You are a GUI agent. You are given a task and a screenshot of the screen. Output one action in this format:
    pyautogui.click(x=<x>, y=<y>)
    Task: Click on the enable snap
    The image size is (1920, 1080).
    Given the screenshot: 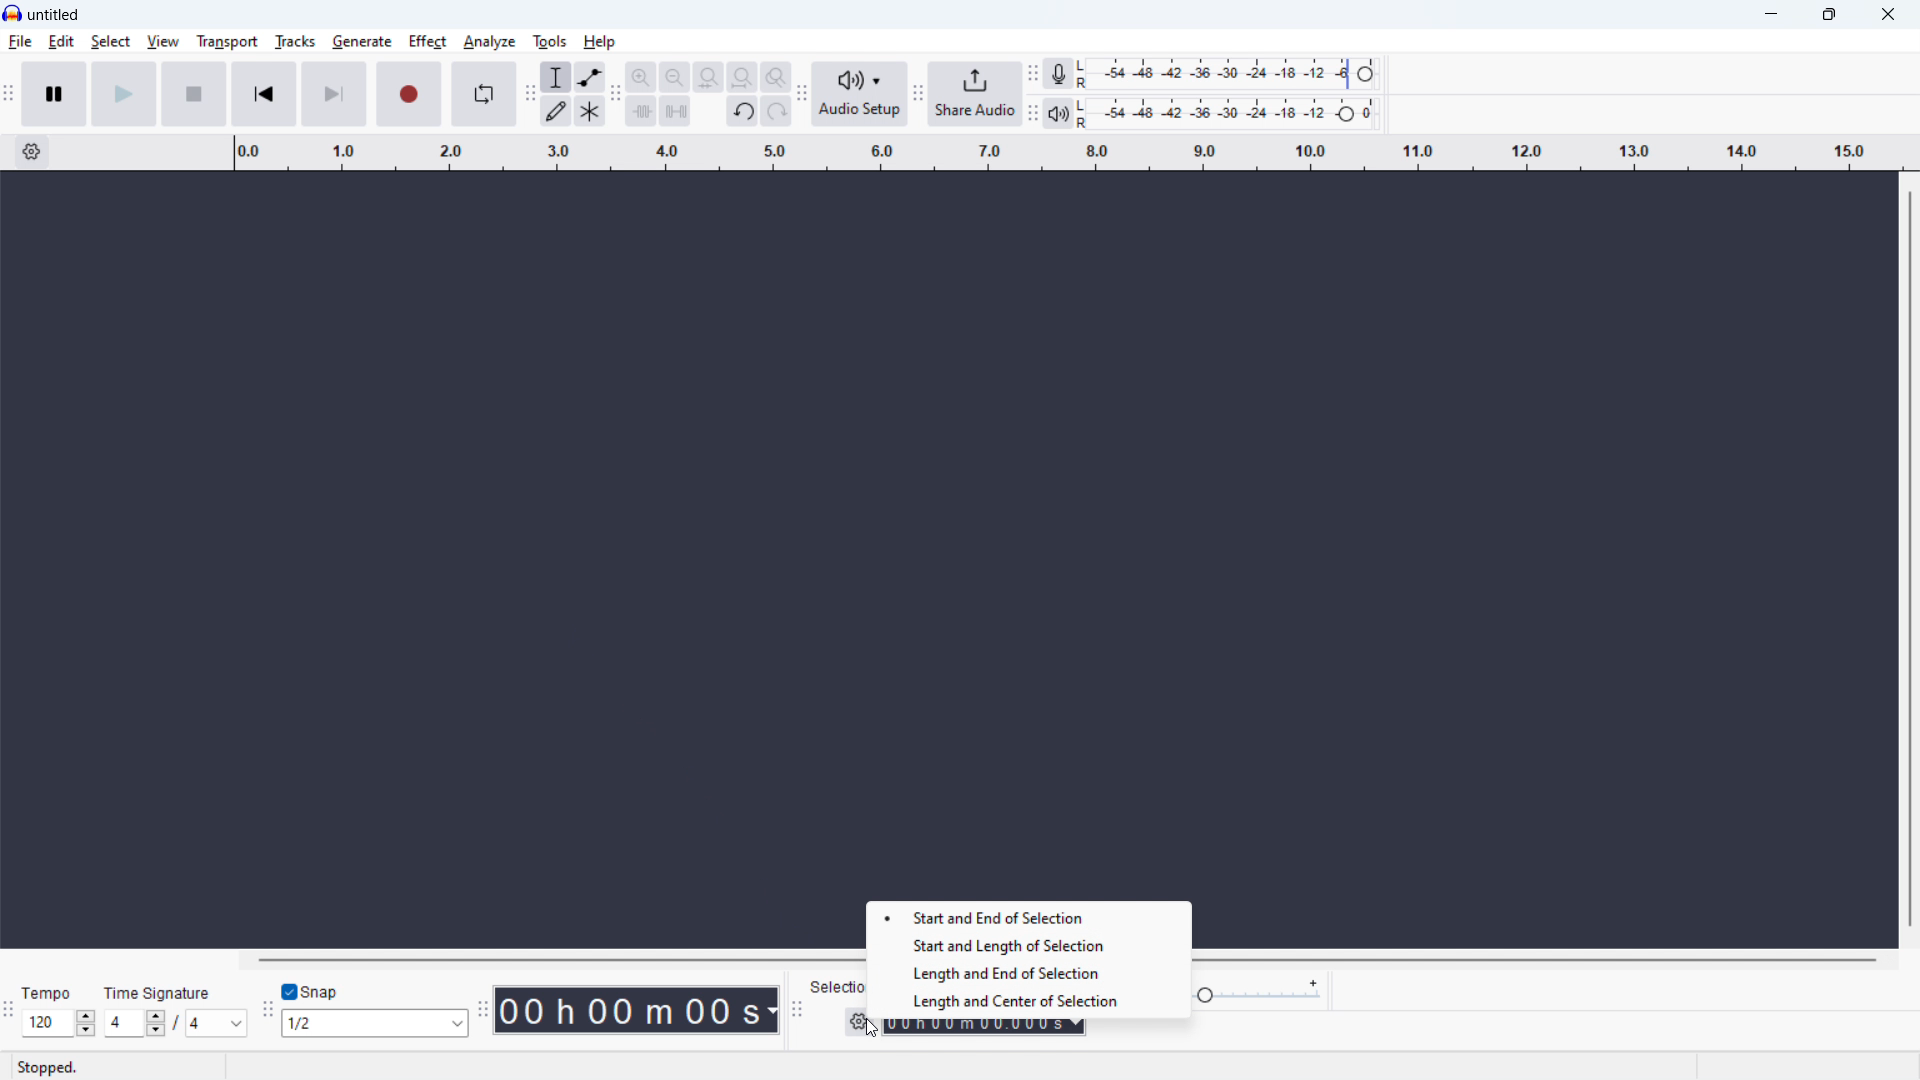 What is the action you would take?
    pyautogui.click(x=310, y=992)
    